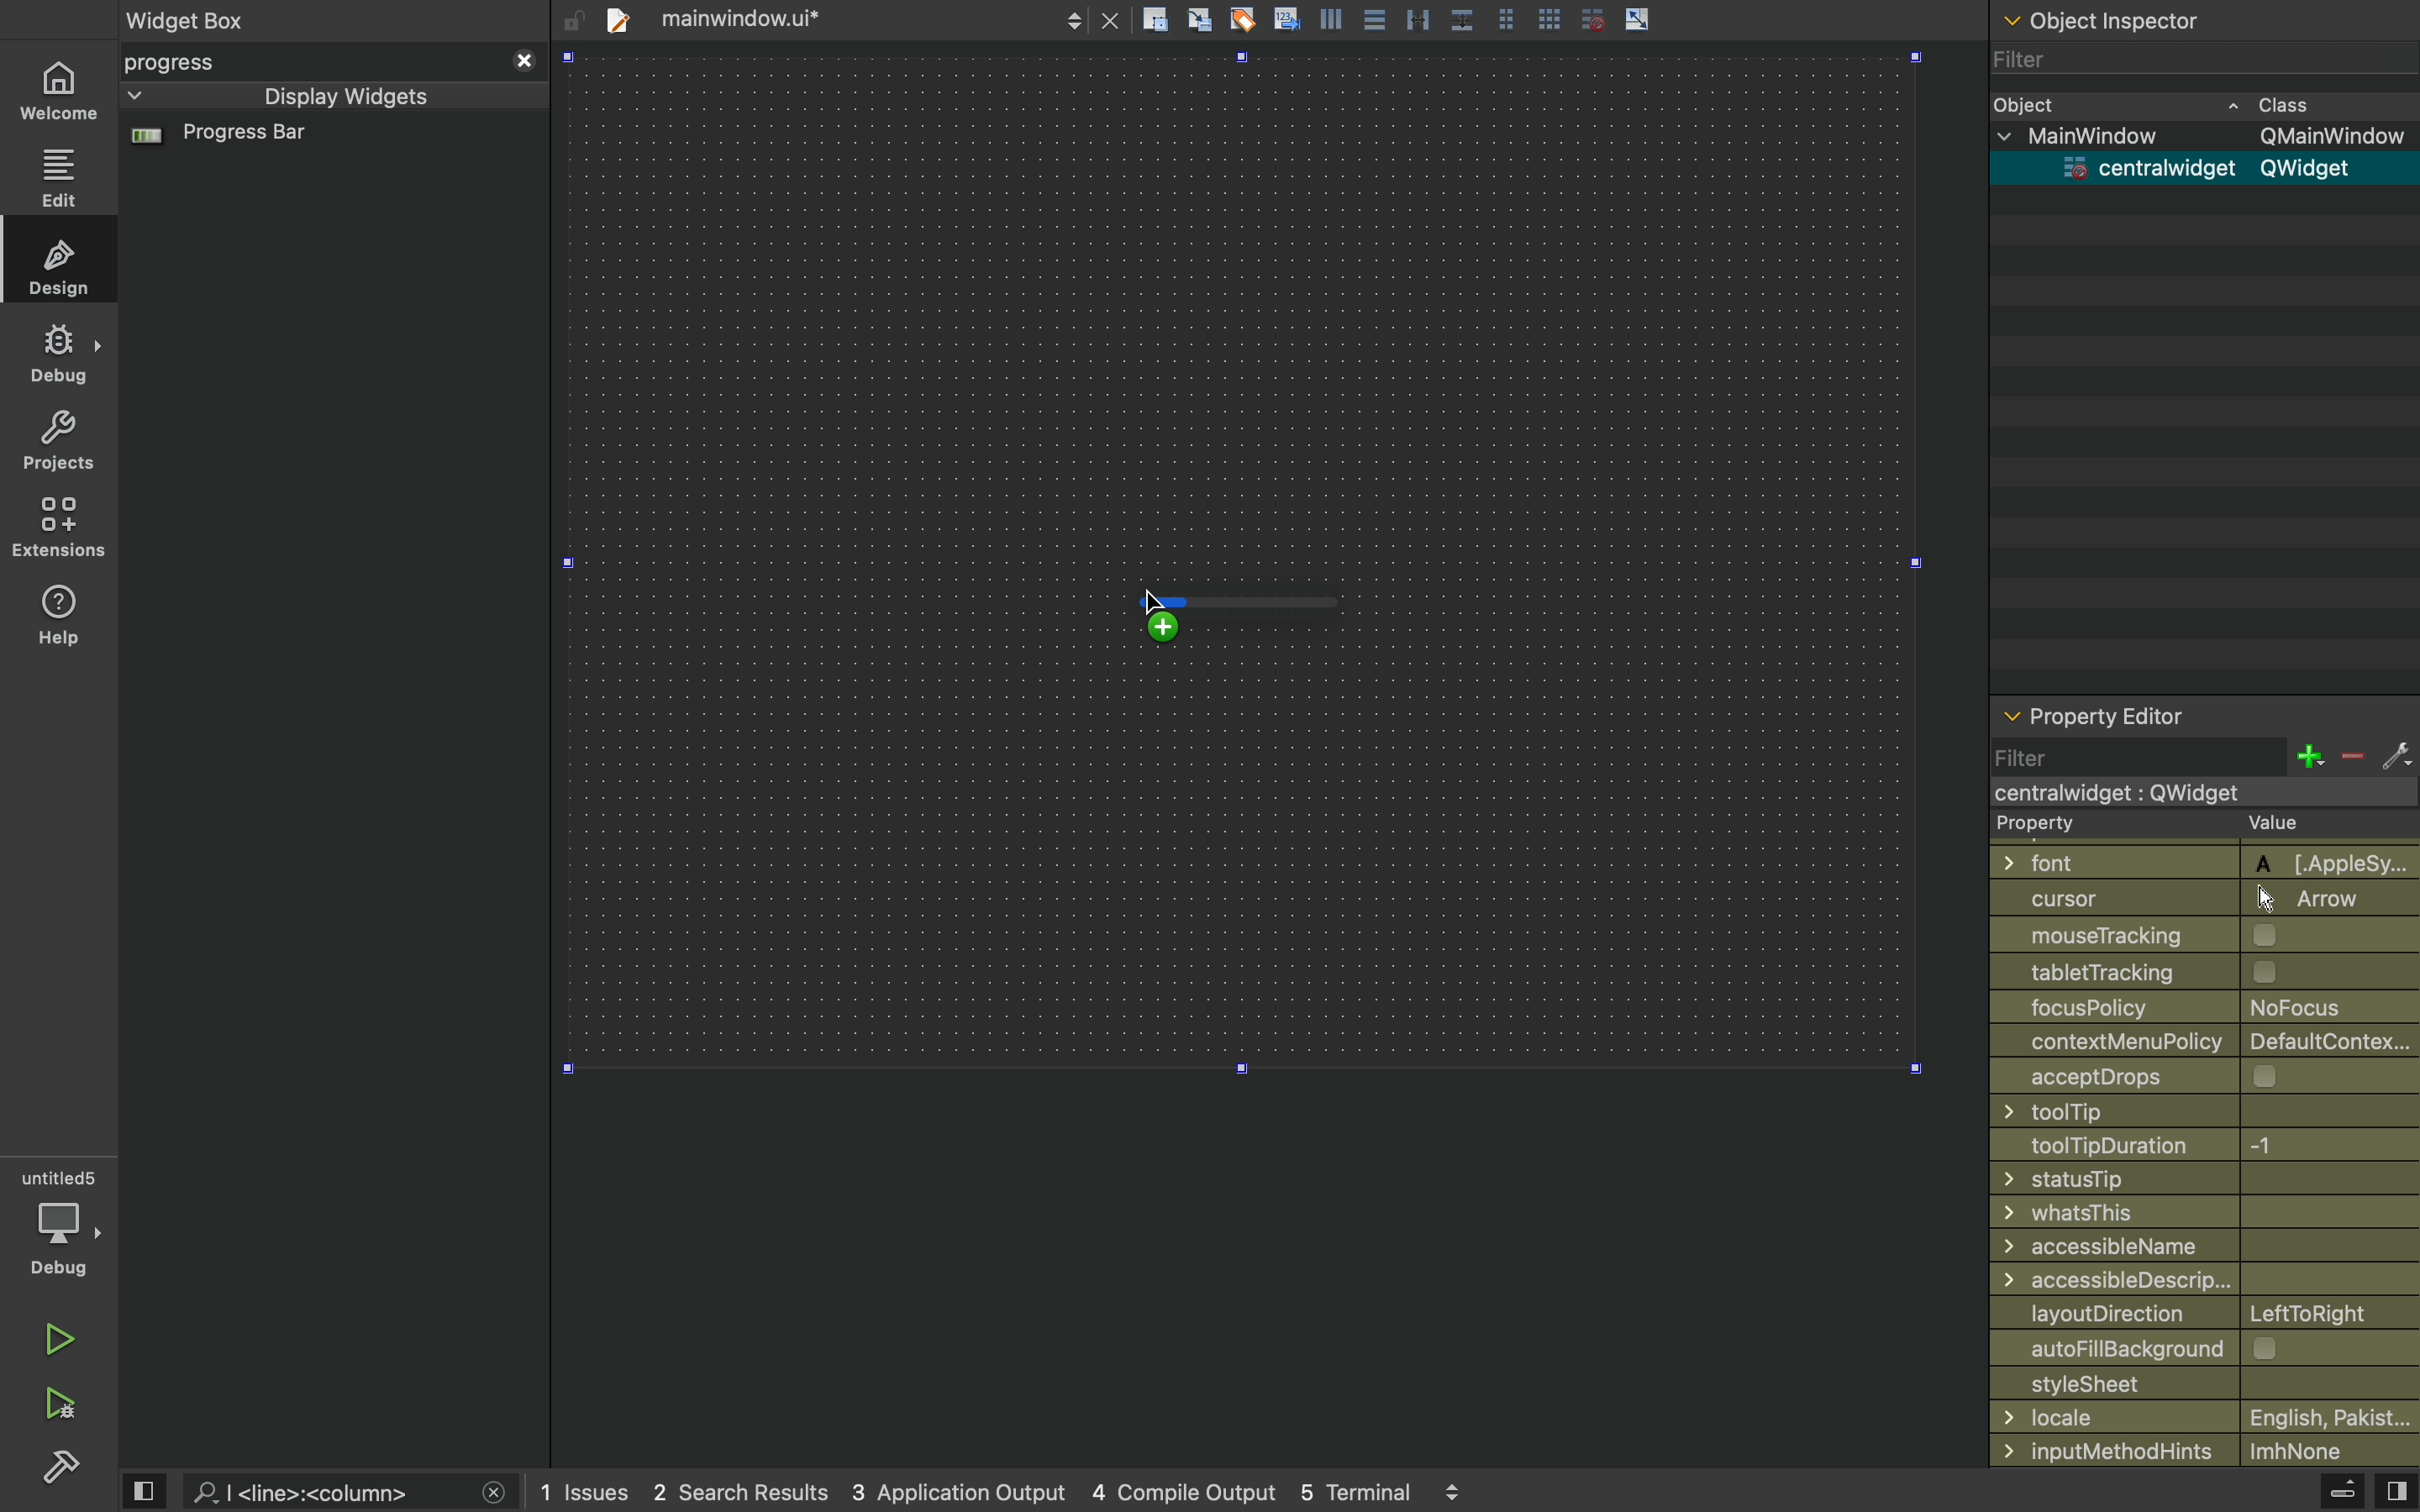 This screenshot has width=2420, height=1512. What do you see at coordinates (2188, 1005) in the screenshot?
I see `focuspolicy` at bounding box center [2188, 1005].